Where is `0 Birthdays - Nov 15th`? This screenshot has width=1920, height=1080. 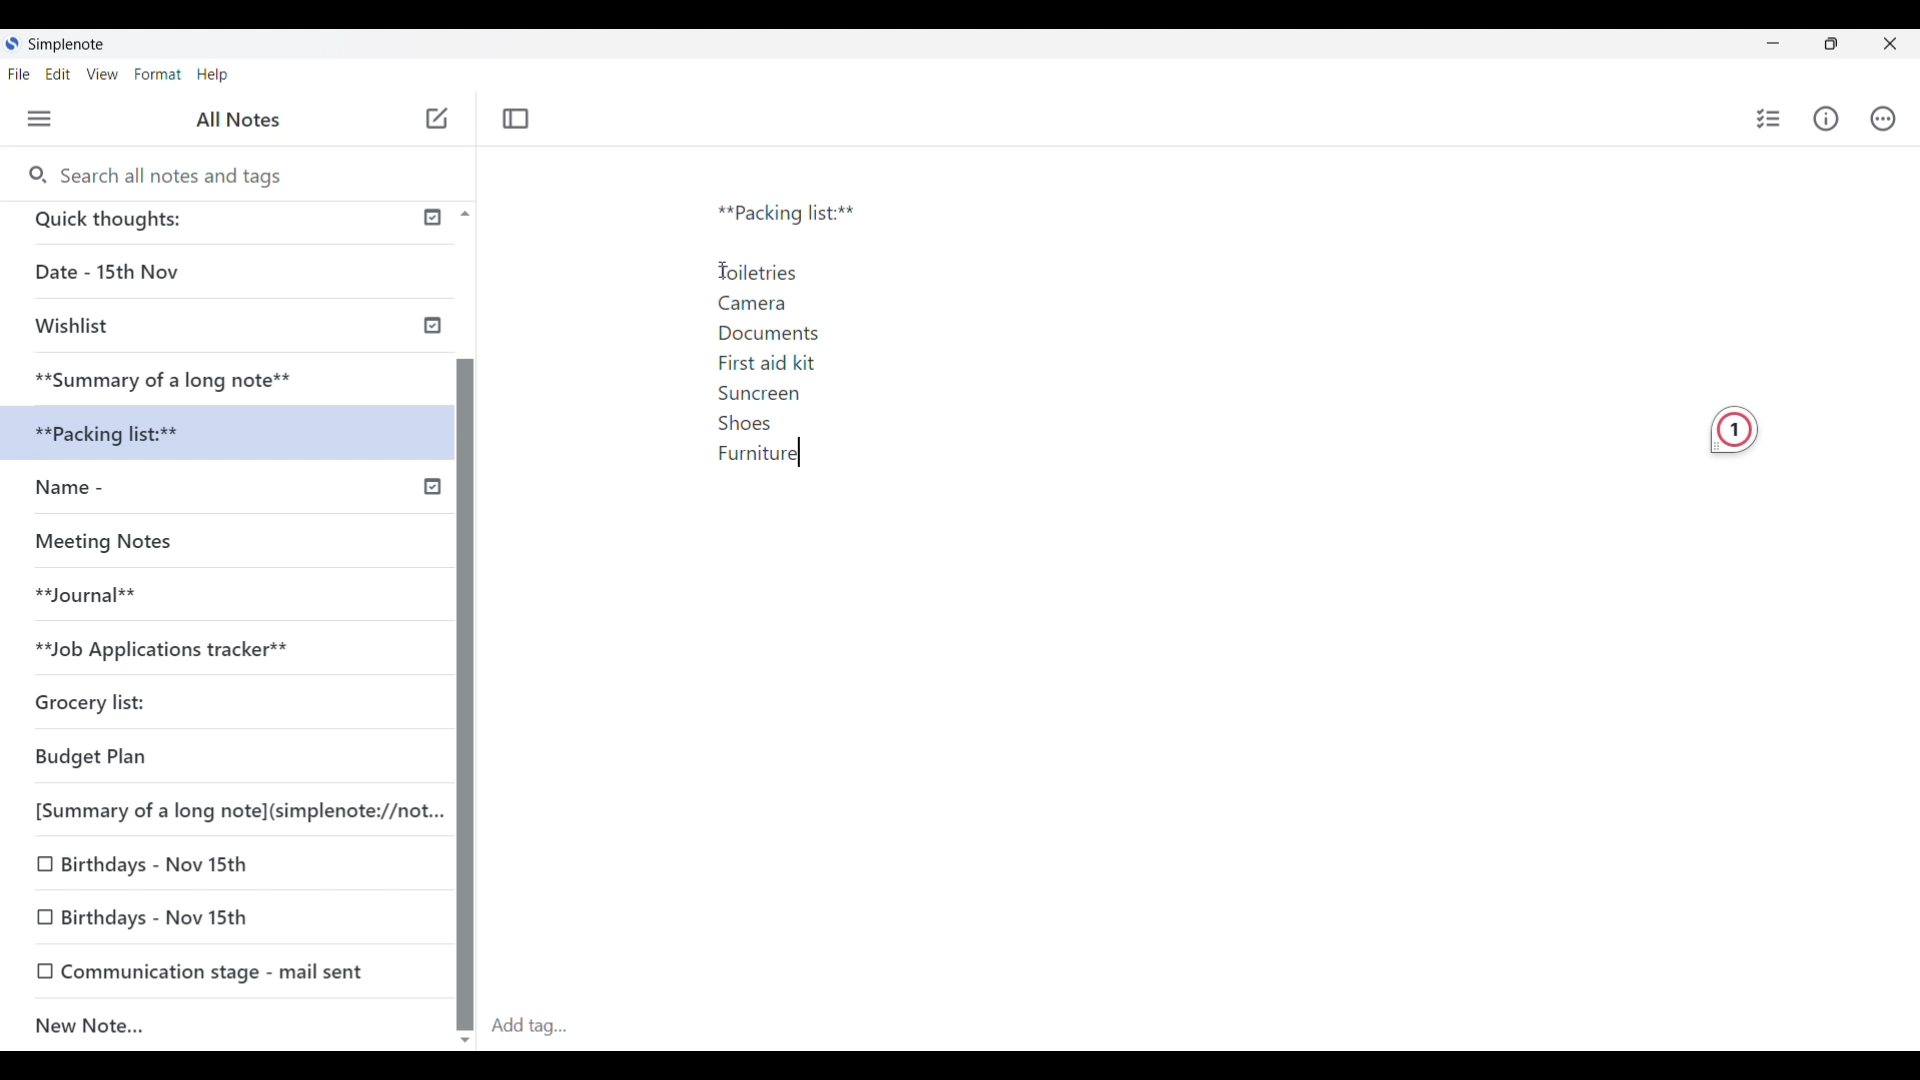 0 Birthdays - Nov 15th is located at coordinates (162, 916).